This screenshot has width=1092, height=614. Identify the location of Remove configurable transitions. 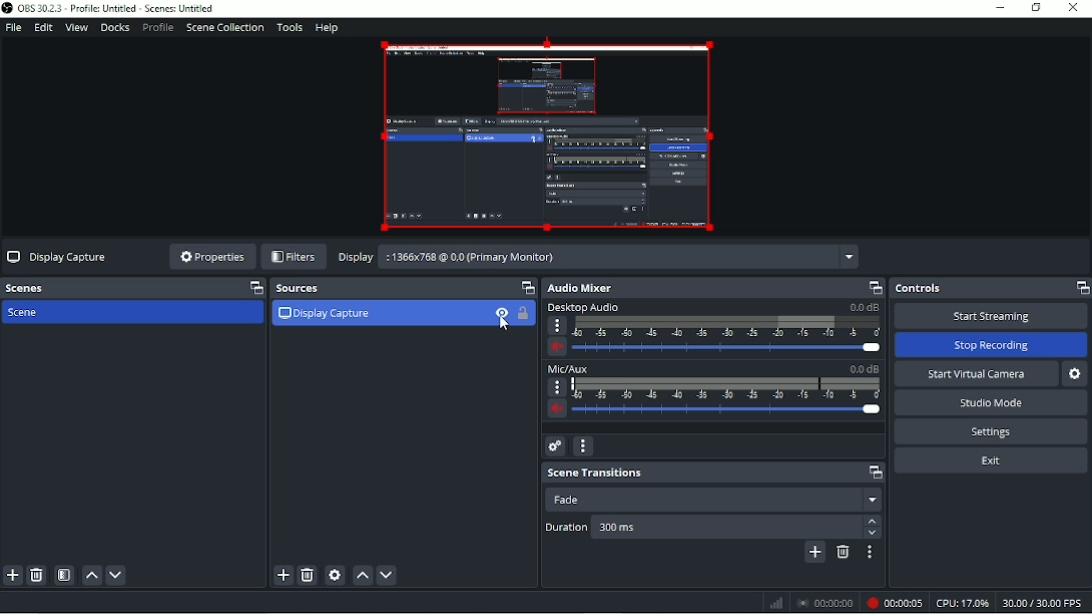
(844, 553).